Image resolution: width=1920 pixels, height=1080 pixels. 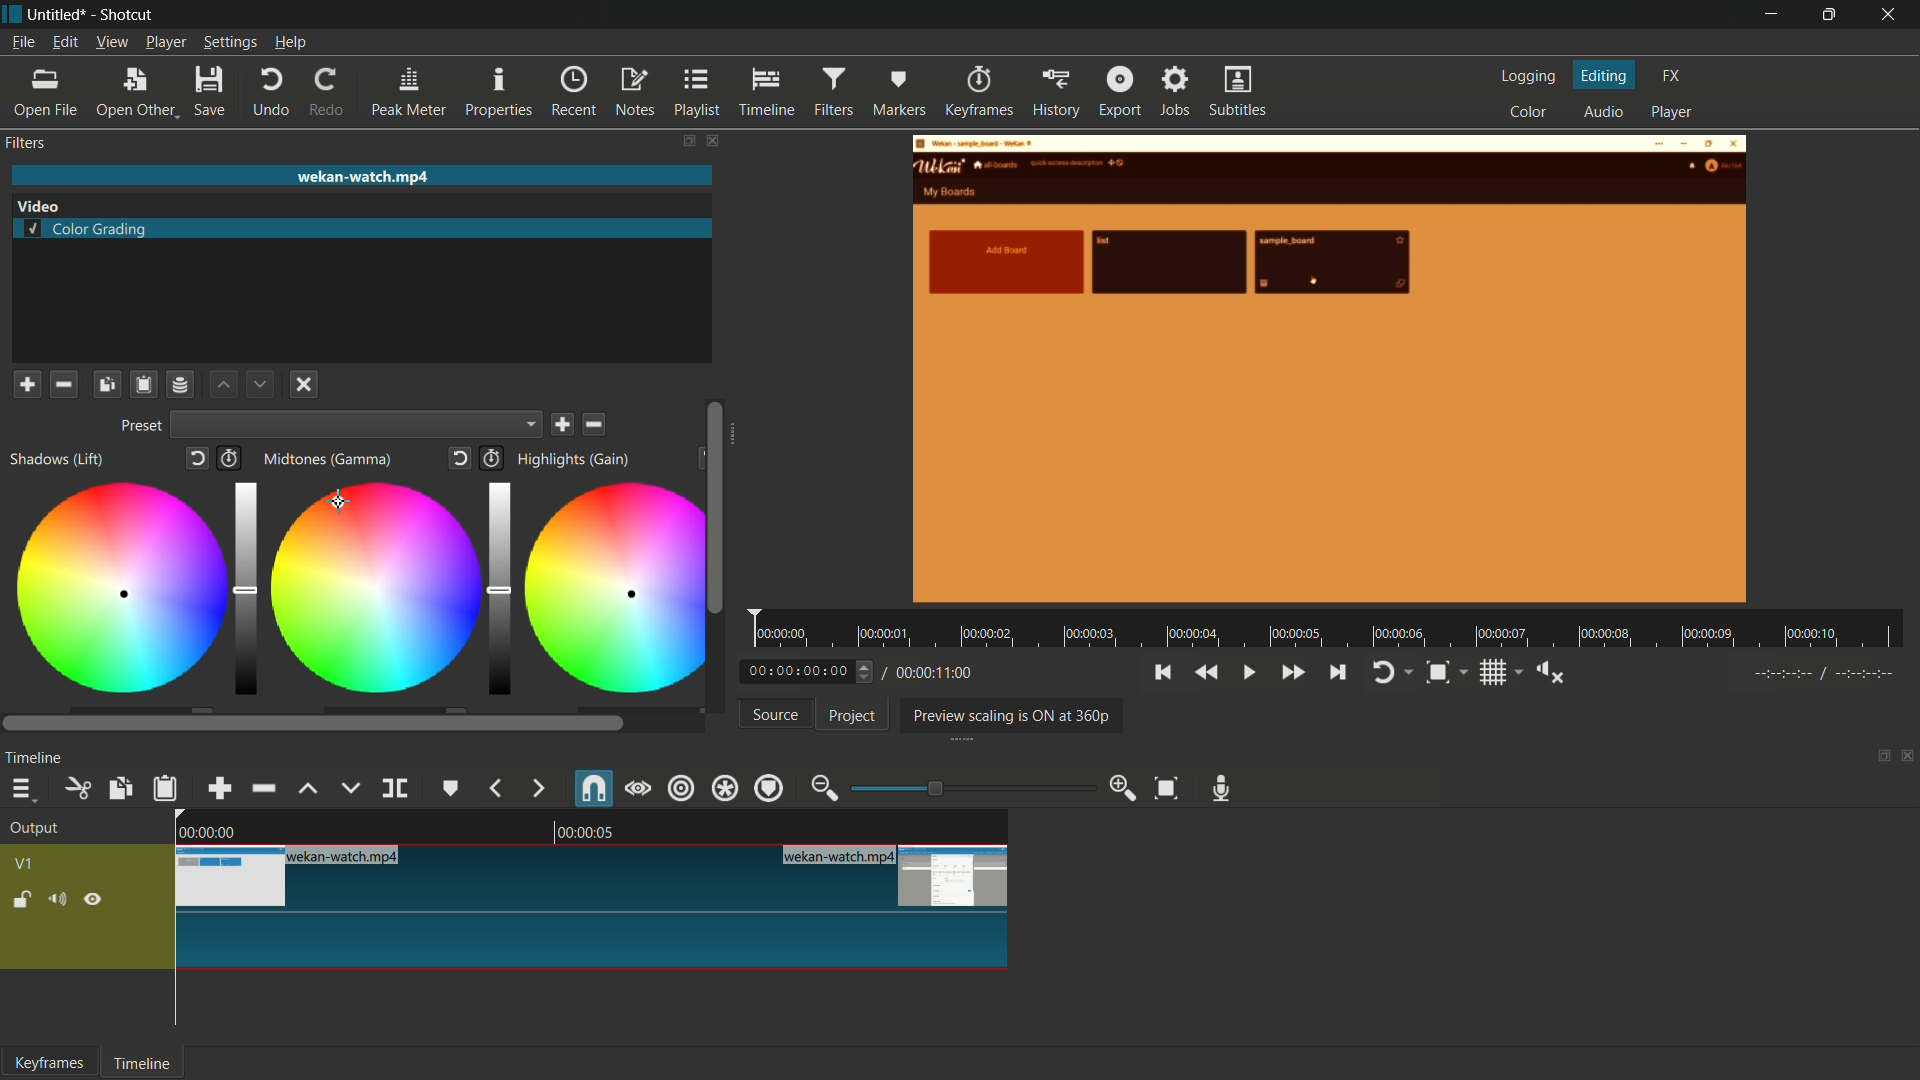 What do you see at coordinates (95, 902) in the screenshot?
I see `hide` at bounding box center [95, 902].